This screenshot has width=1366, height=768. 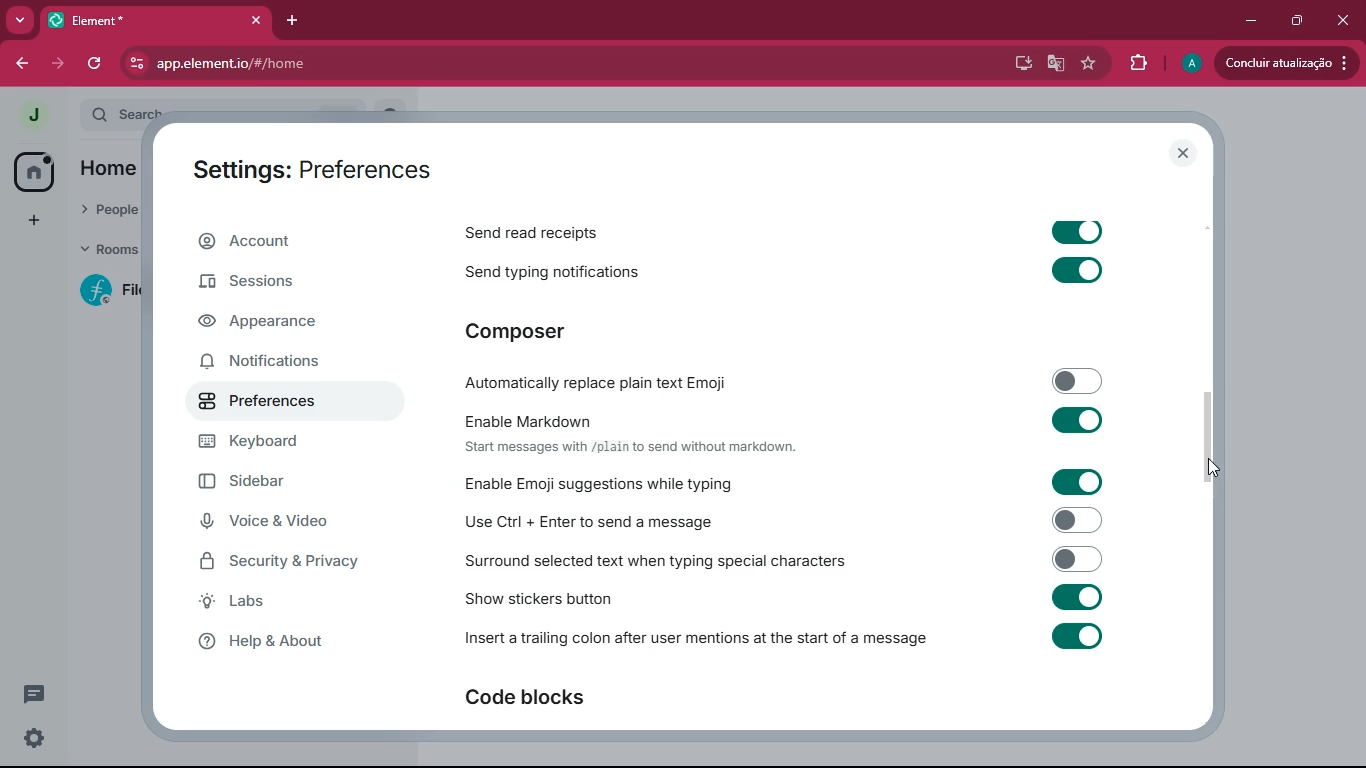 What do you see at coordinates (285, 241) in the screenshot?
I see `account` at bounding box center [285, 241].